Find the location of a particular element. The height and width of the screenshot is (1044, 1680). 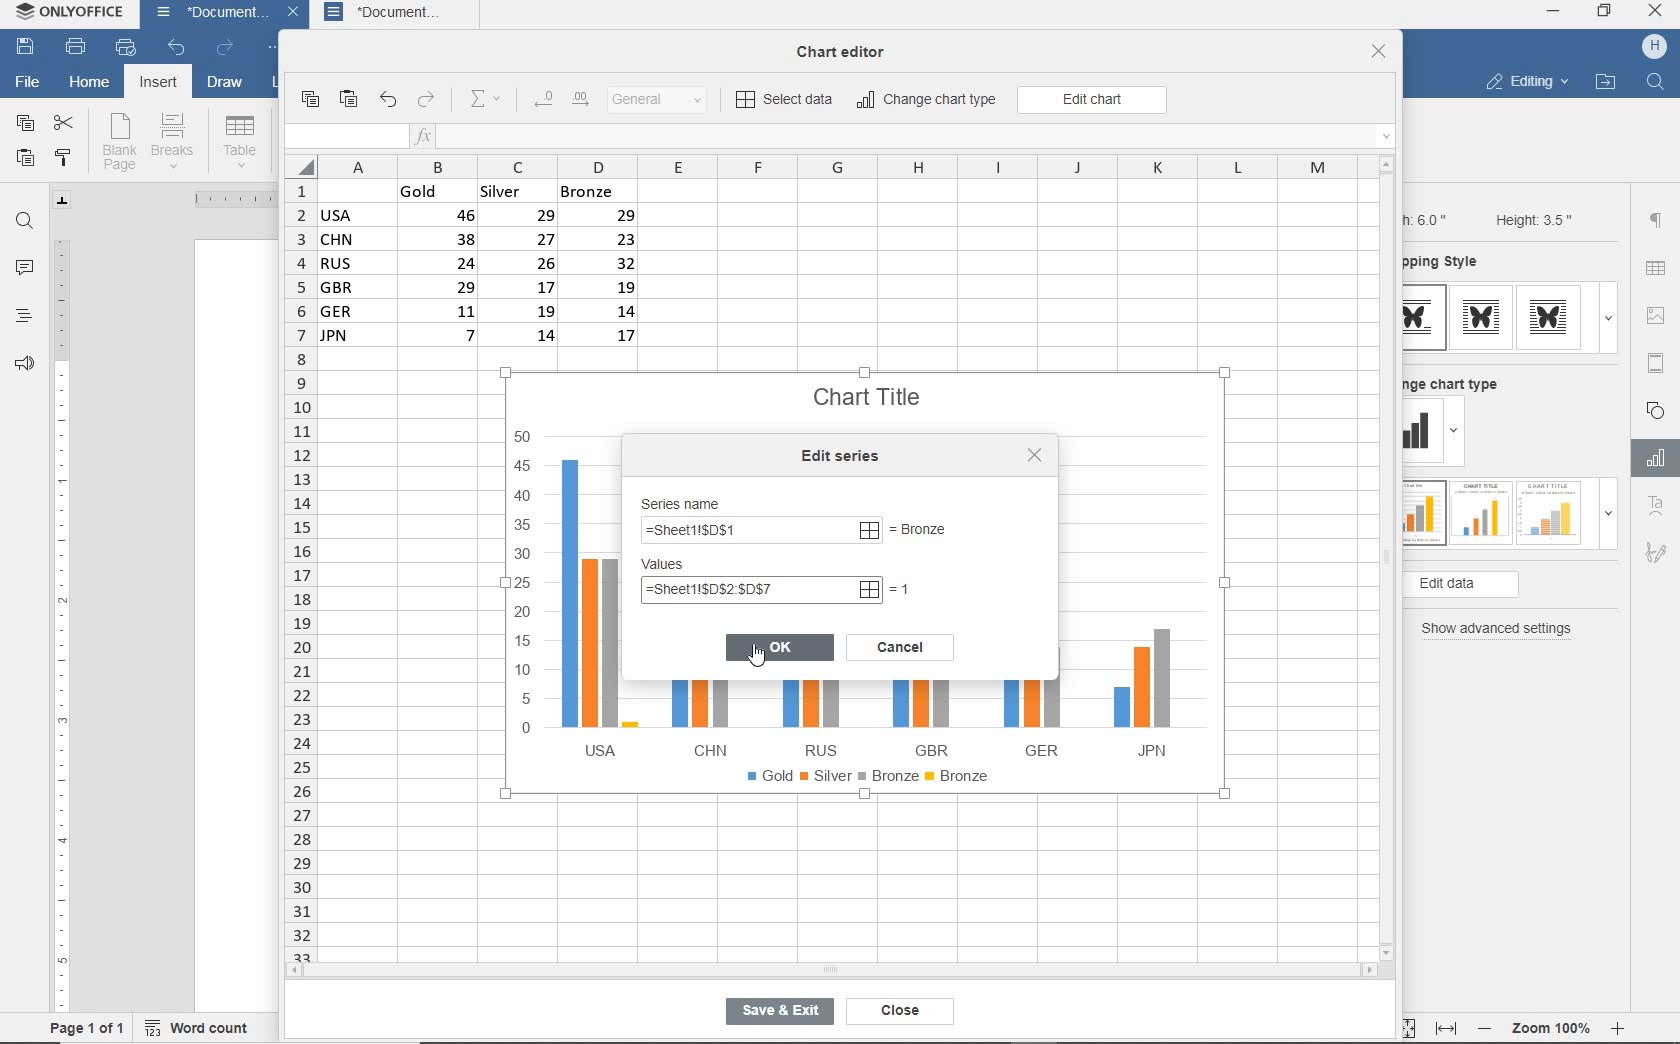

redo  is located at coordinates (427, 101).